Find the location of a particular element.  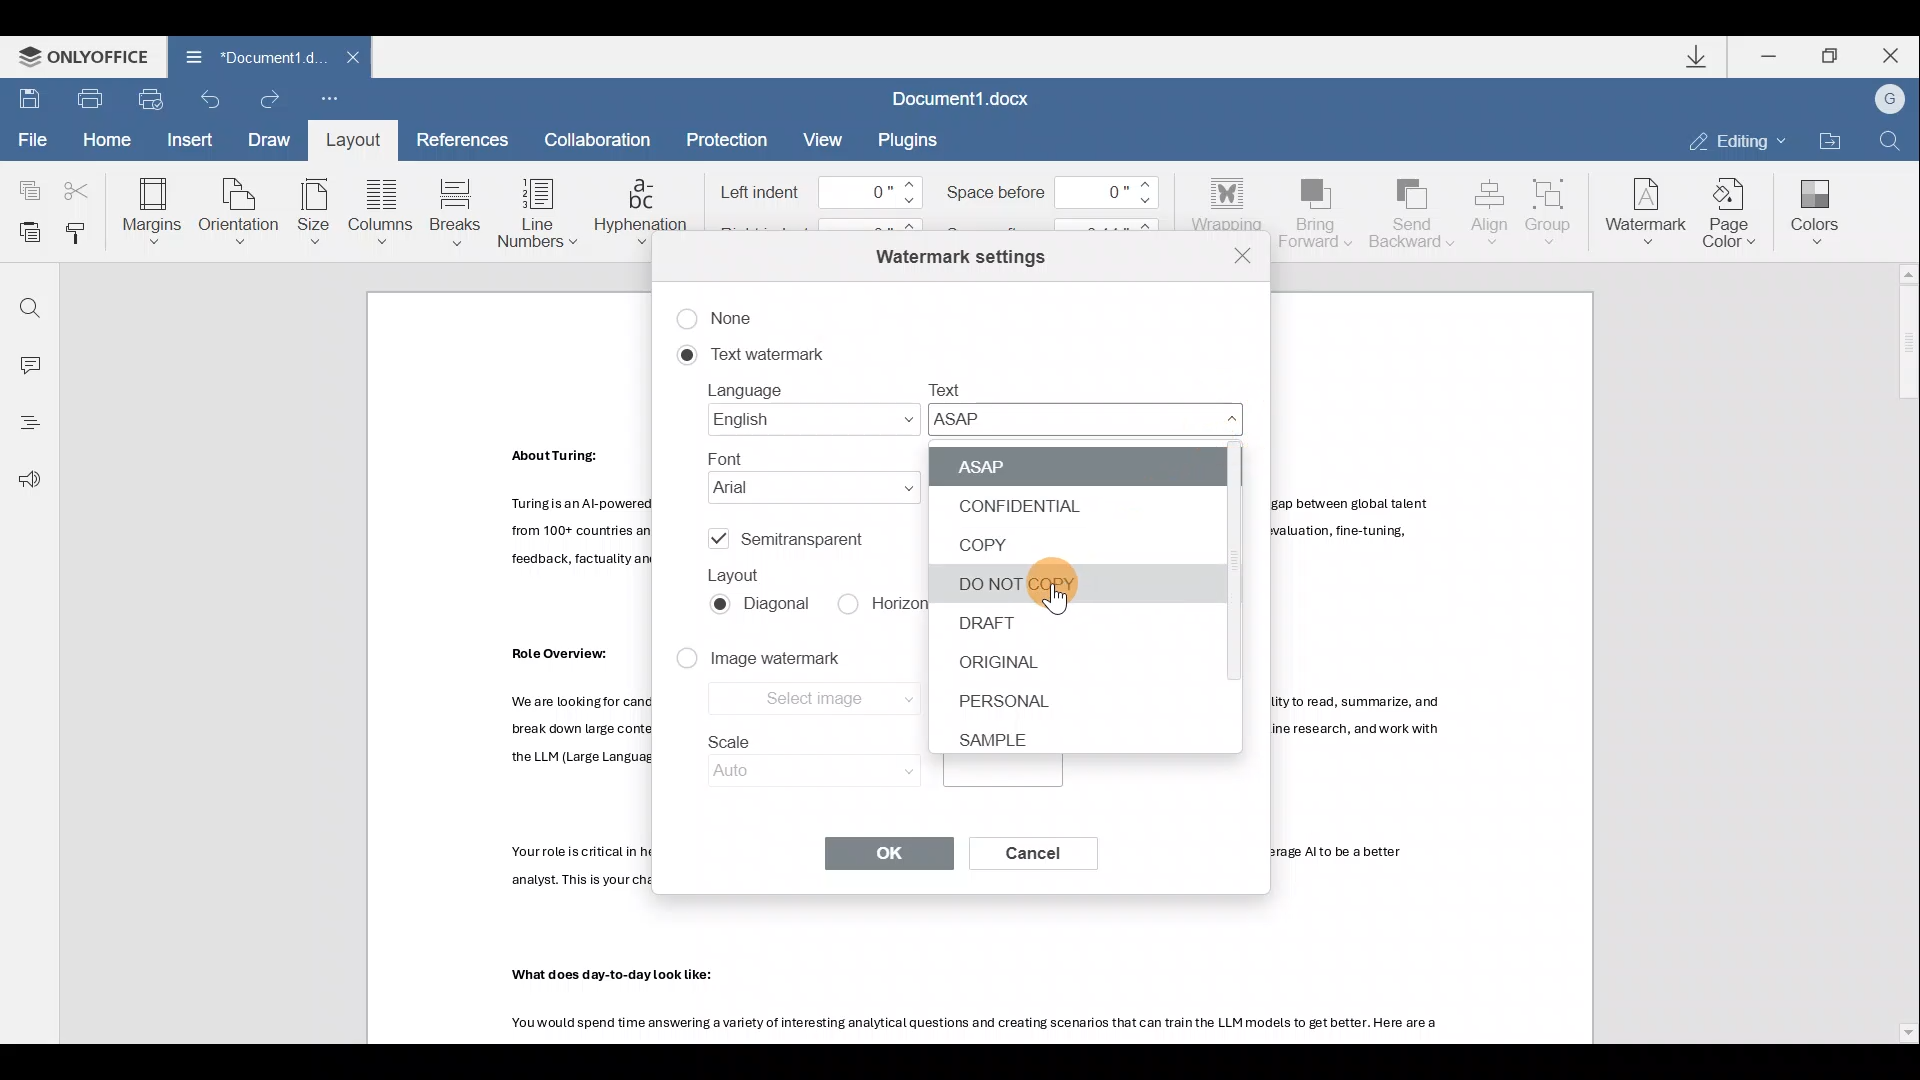

SAMPLE is located at coordinates (986, 740).